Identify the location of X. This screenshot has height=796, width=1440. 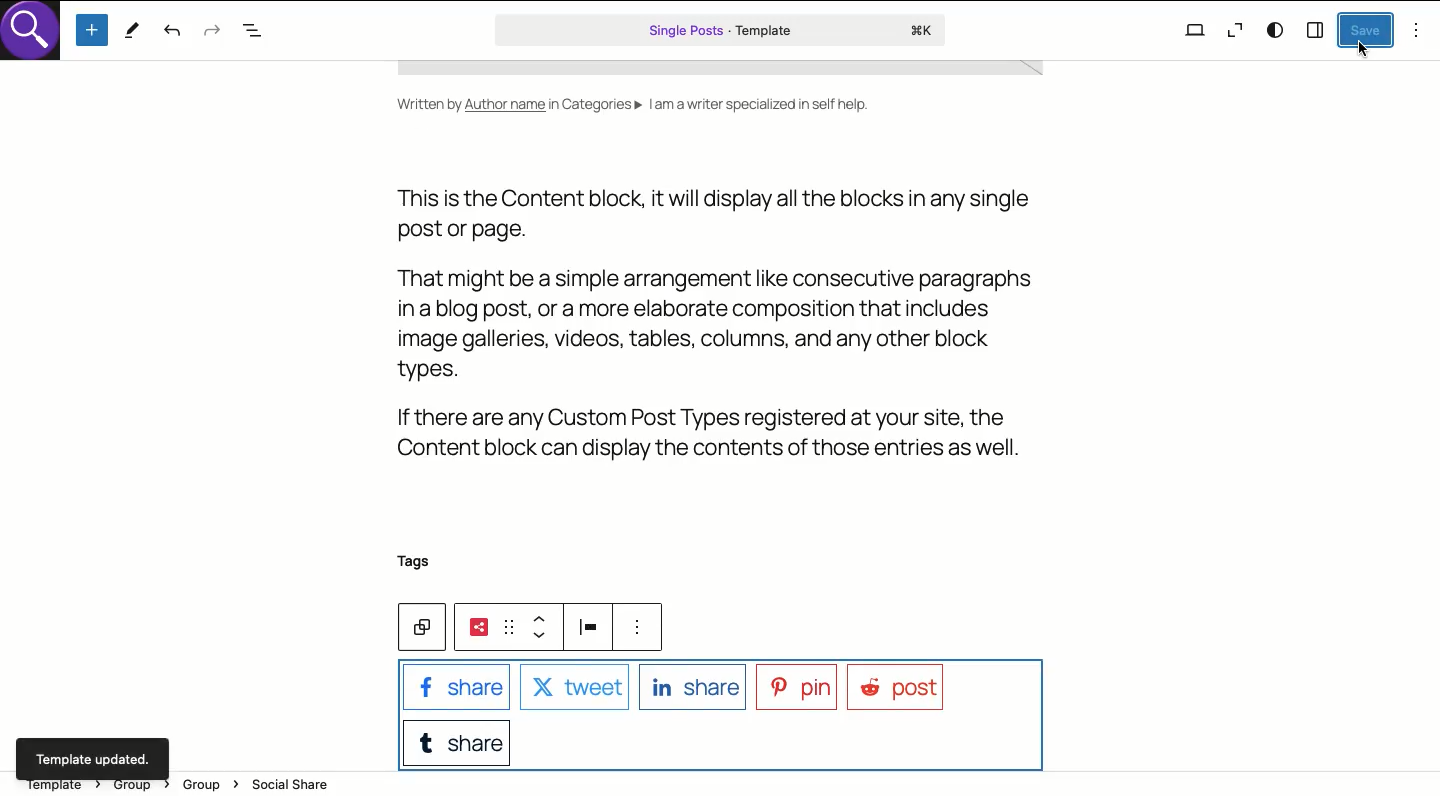
(573, 689).